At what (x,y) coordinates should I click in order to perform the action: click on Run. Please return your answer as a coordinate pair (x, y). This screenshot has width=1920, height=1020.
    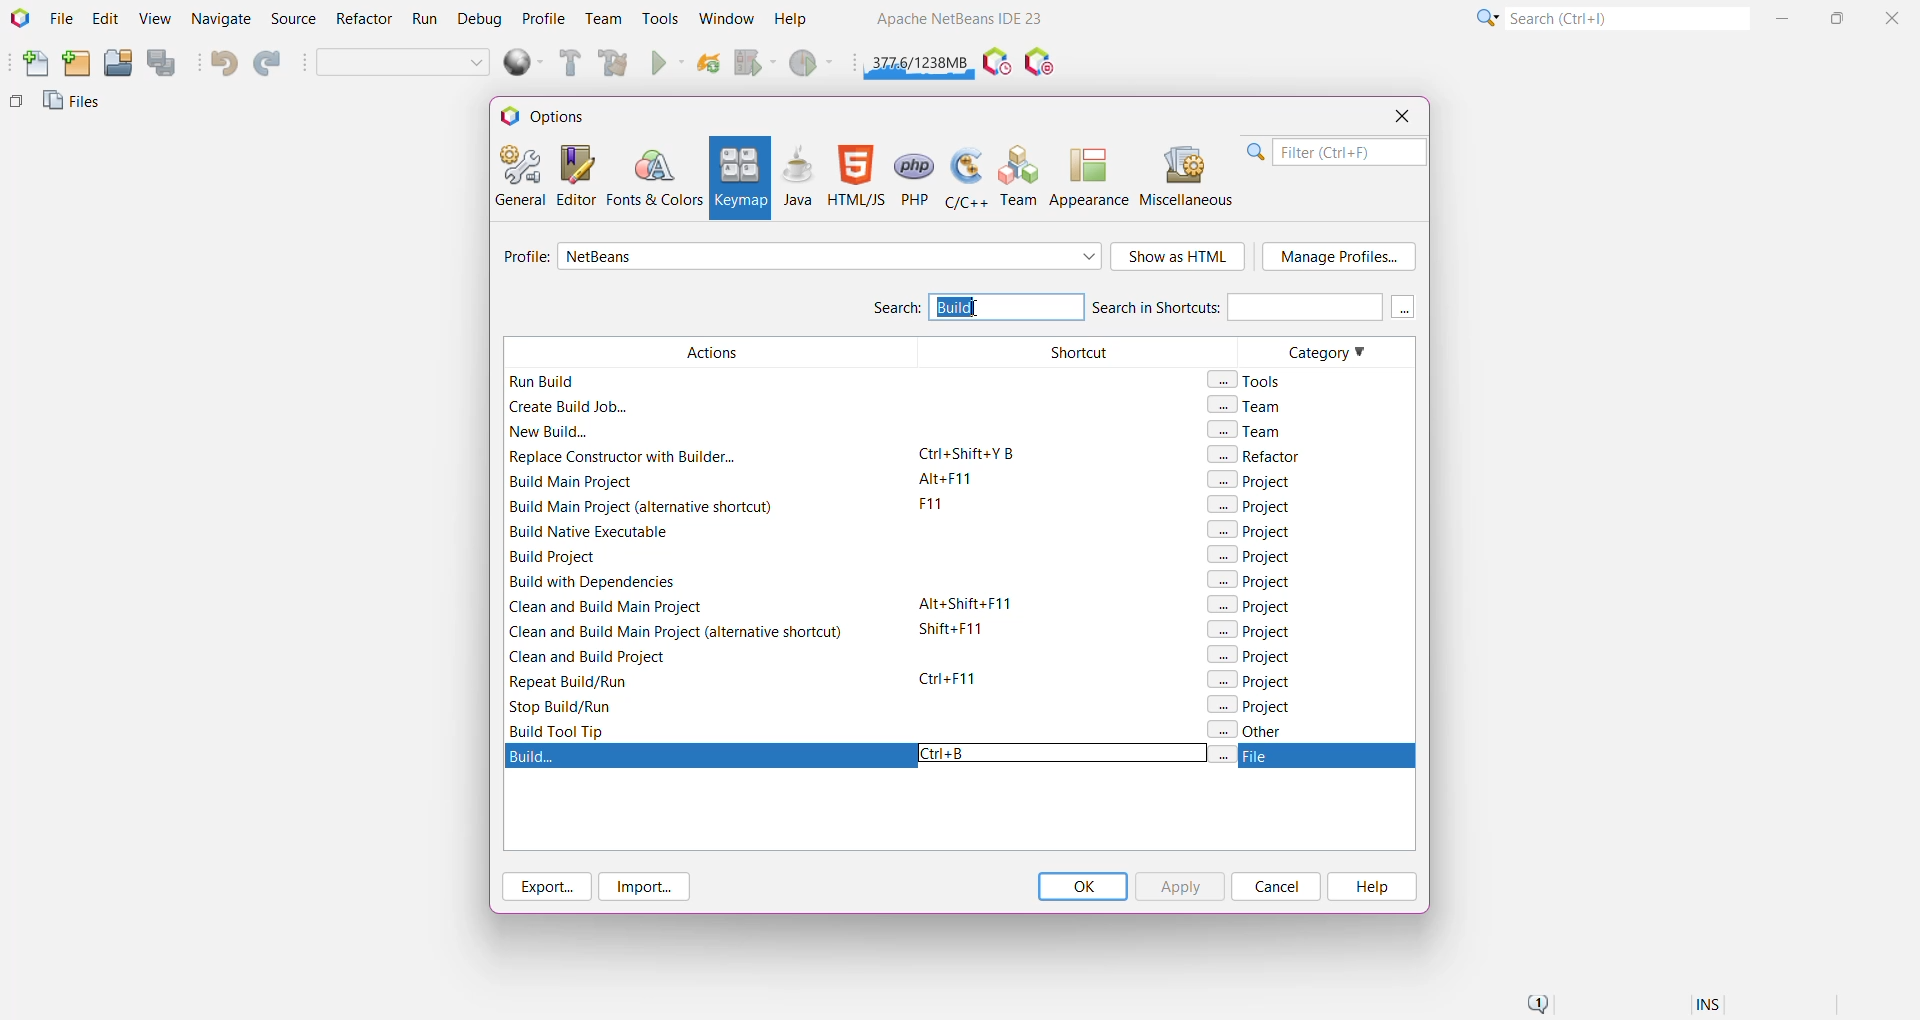
    Looking at the image, I should click on (425, 22).